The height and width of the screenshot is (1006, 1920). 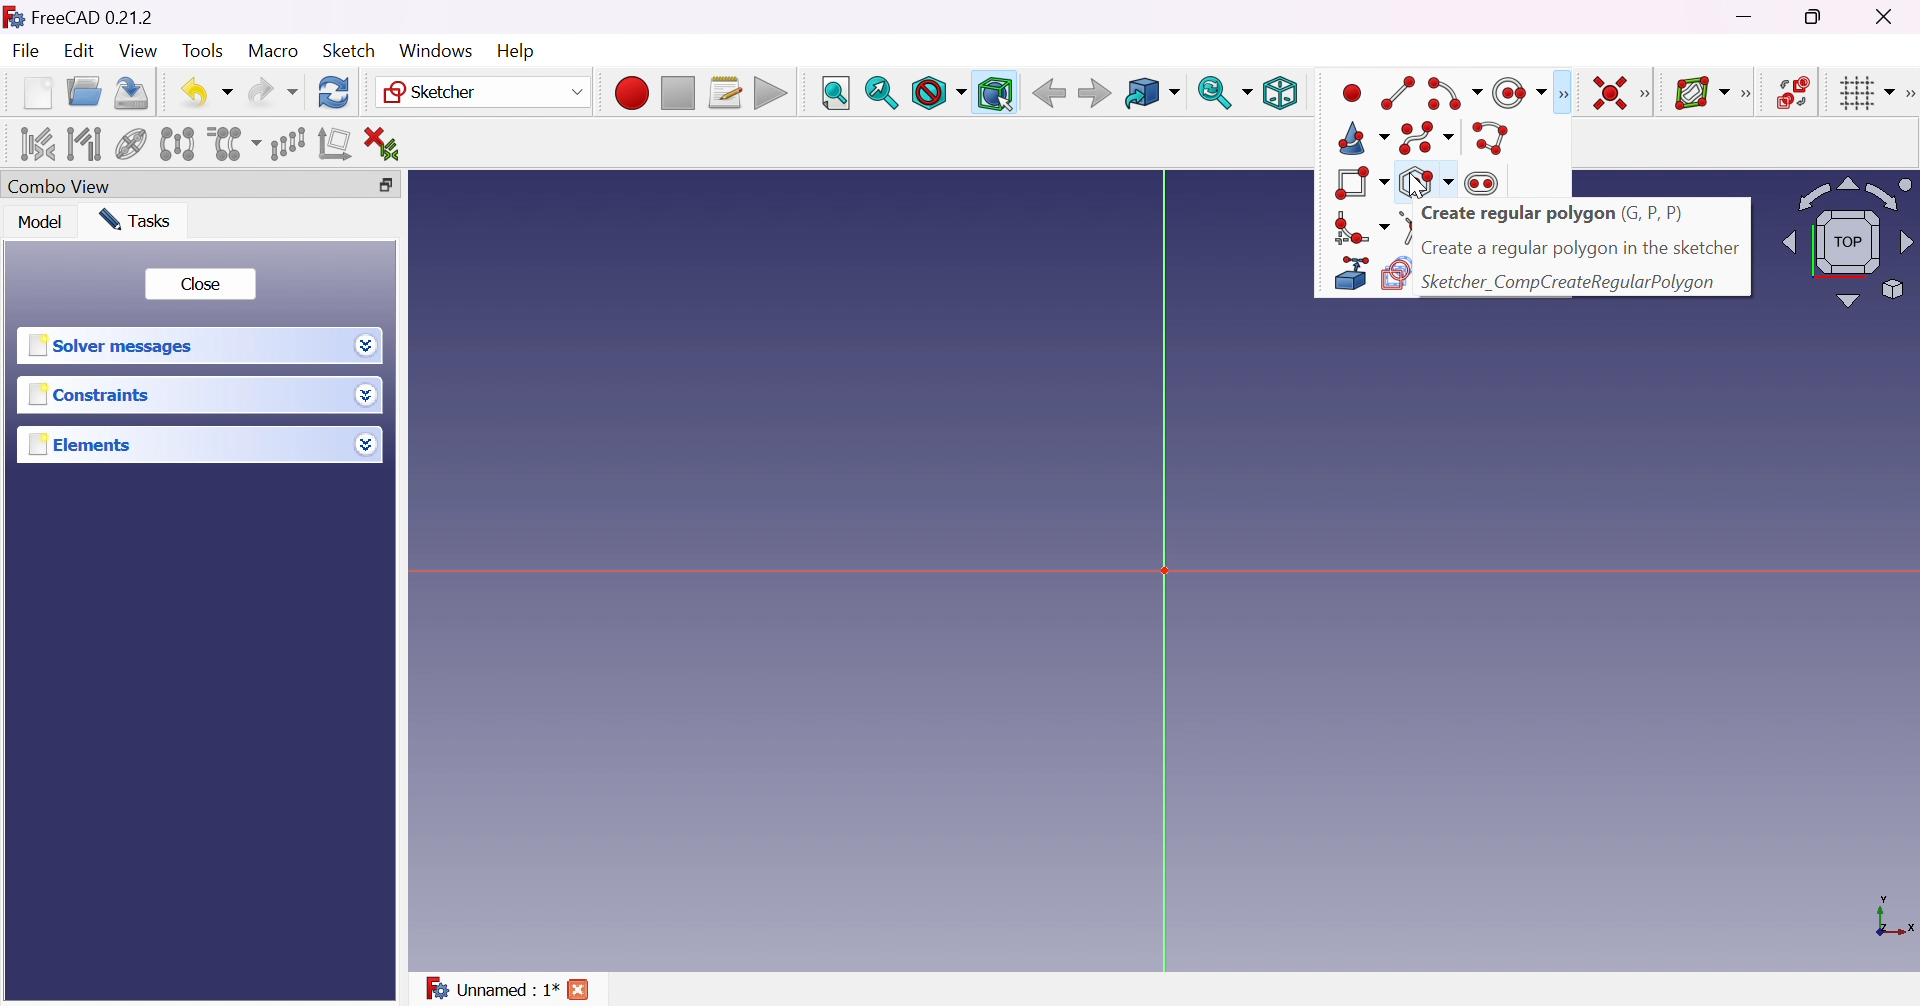 What do you see at coordinates (1891, 919) in the screenshot?
I see `x, y axis` at bounding box center [1891, 919].